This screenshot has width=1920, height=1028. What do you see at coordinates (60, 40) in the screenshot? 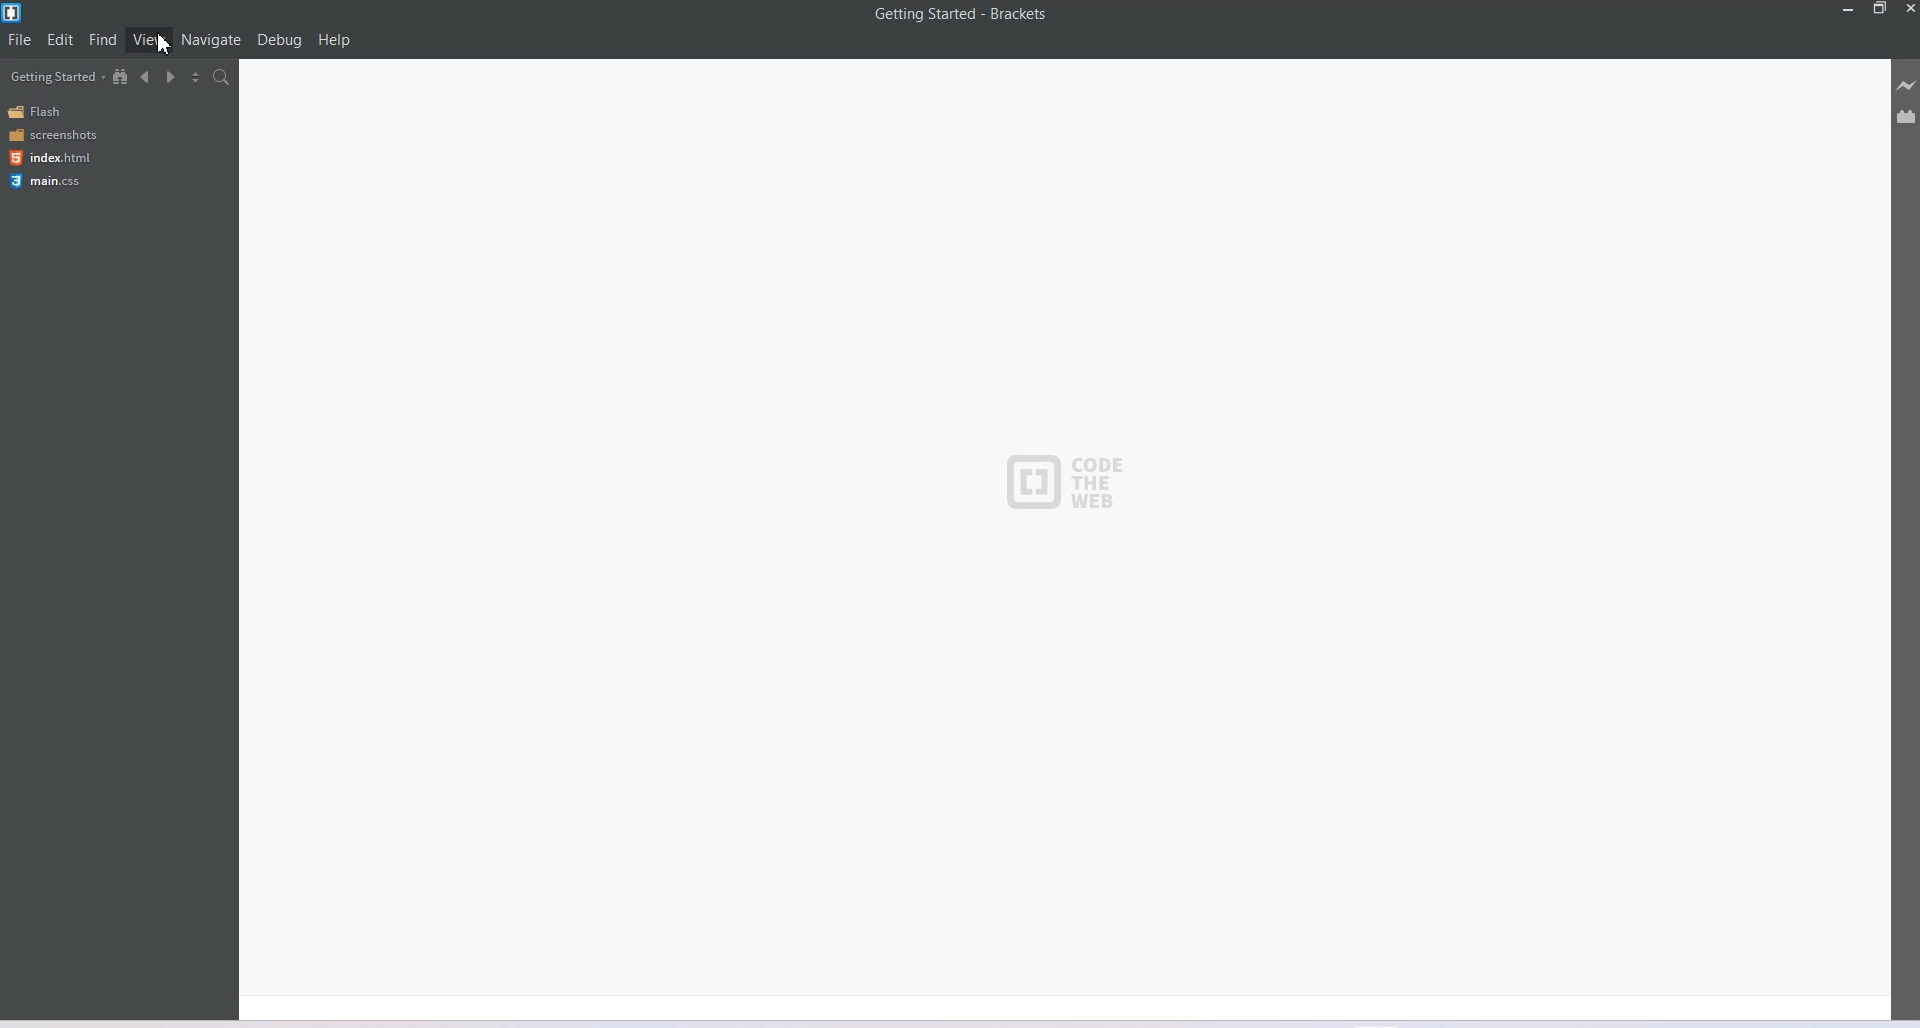
I see `Edit` at bounding box center [60, 40].